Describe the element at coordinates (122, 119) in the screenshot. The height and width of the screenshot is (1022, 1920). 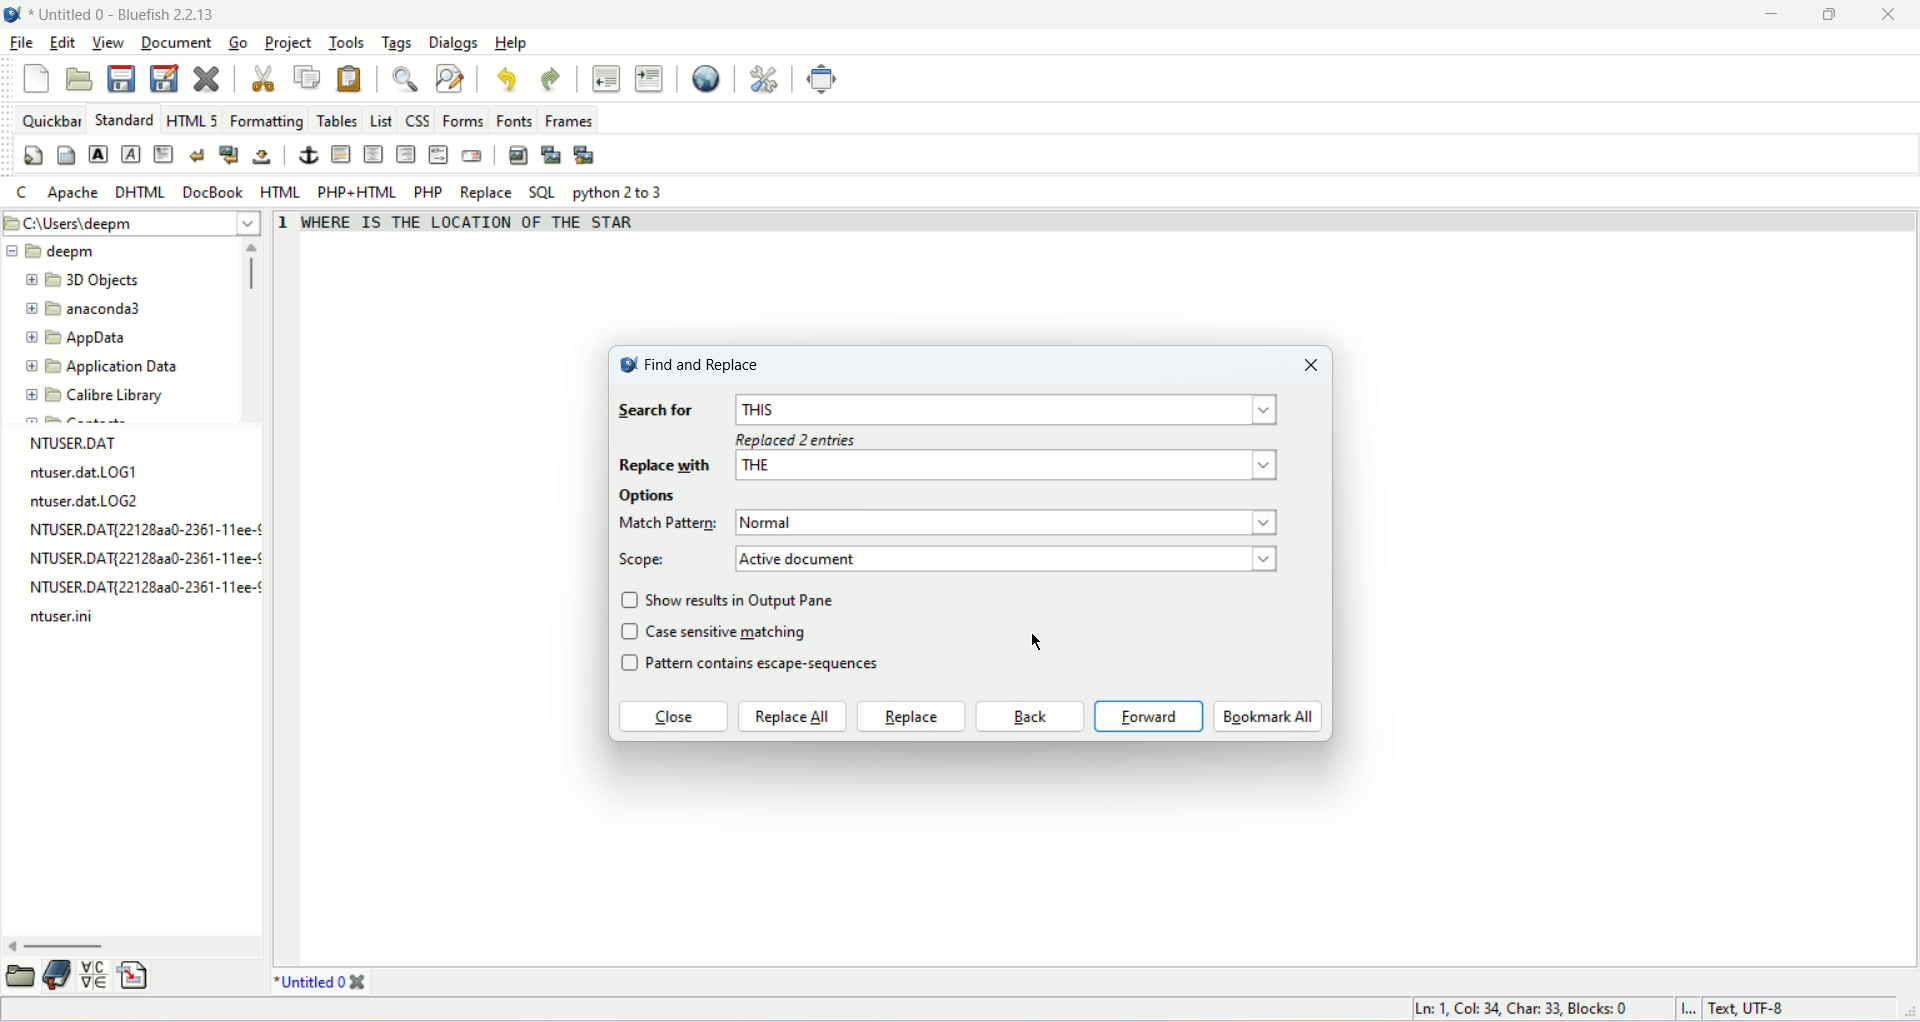
I see `standard` at that location.